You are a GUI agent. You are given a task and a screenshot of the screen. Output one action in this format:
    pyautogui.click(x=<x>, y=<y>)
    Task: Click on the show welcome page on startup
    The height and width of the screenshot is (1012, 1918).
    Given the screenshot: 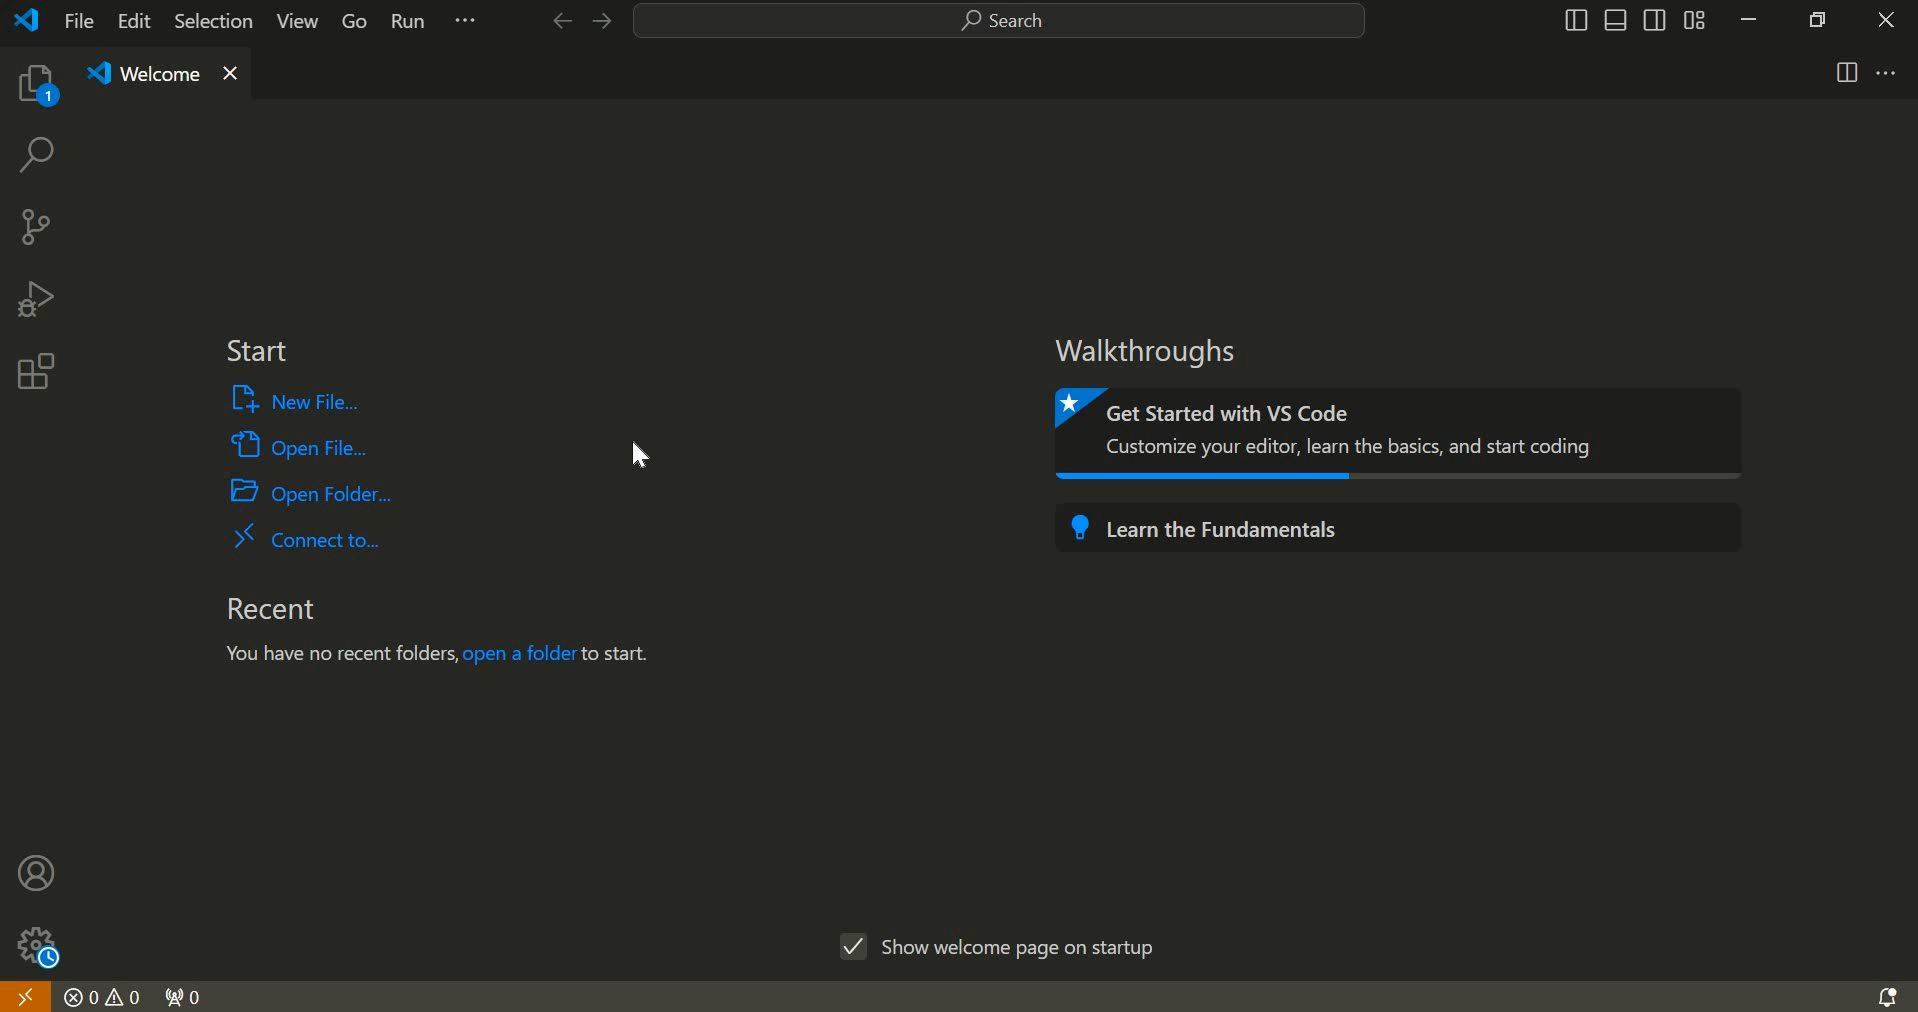 What is the action you would take?
    pyautogui.click(x=1004, y=943)
    